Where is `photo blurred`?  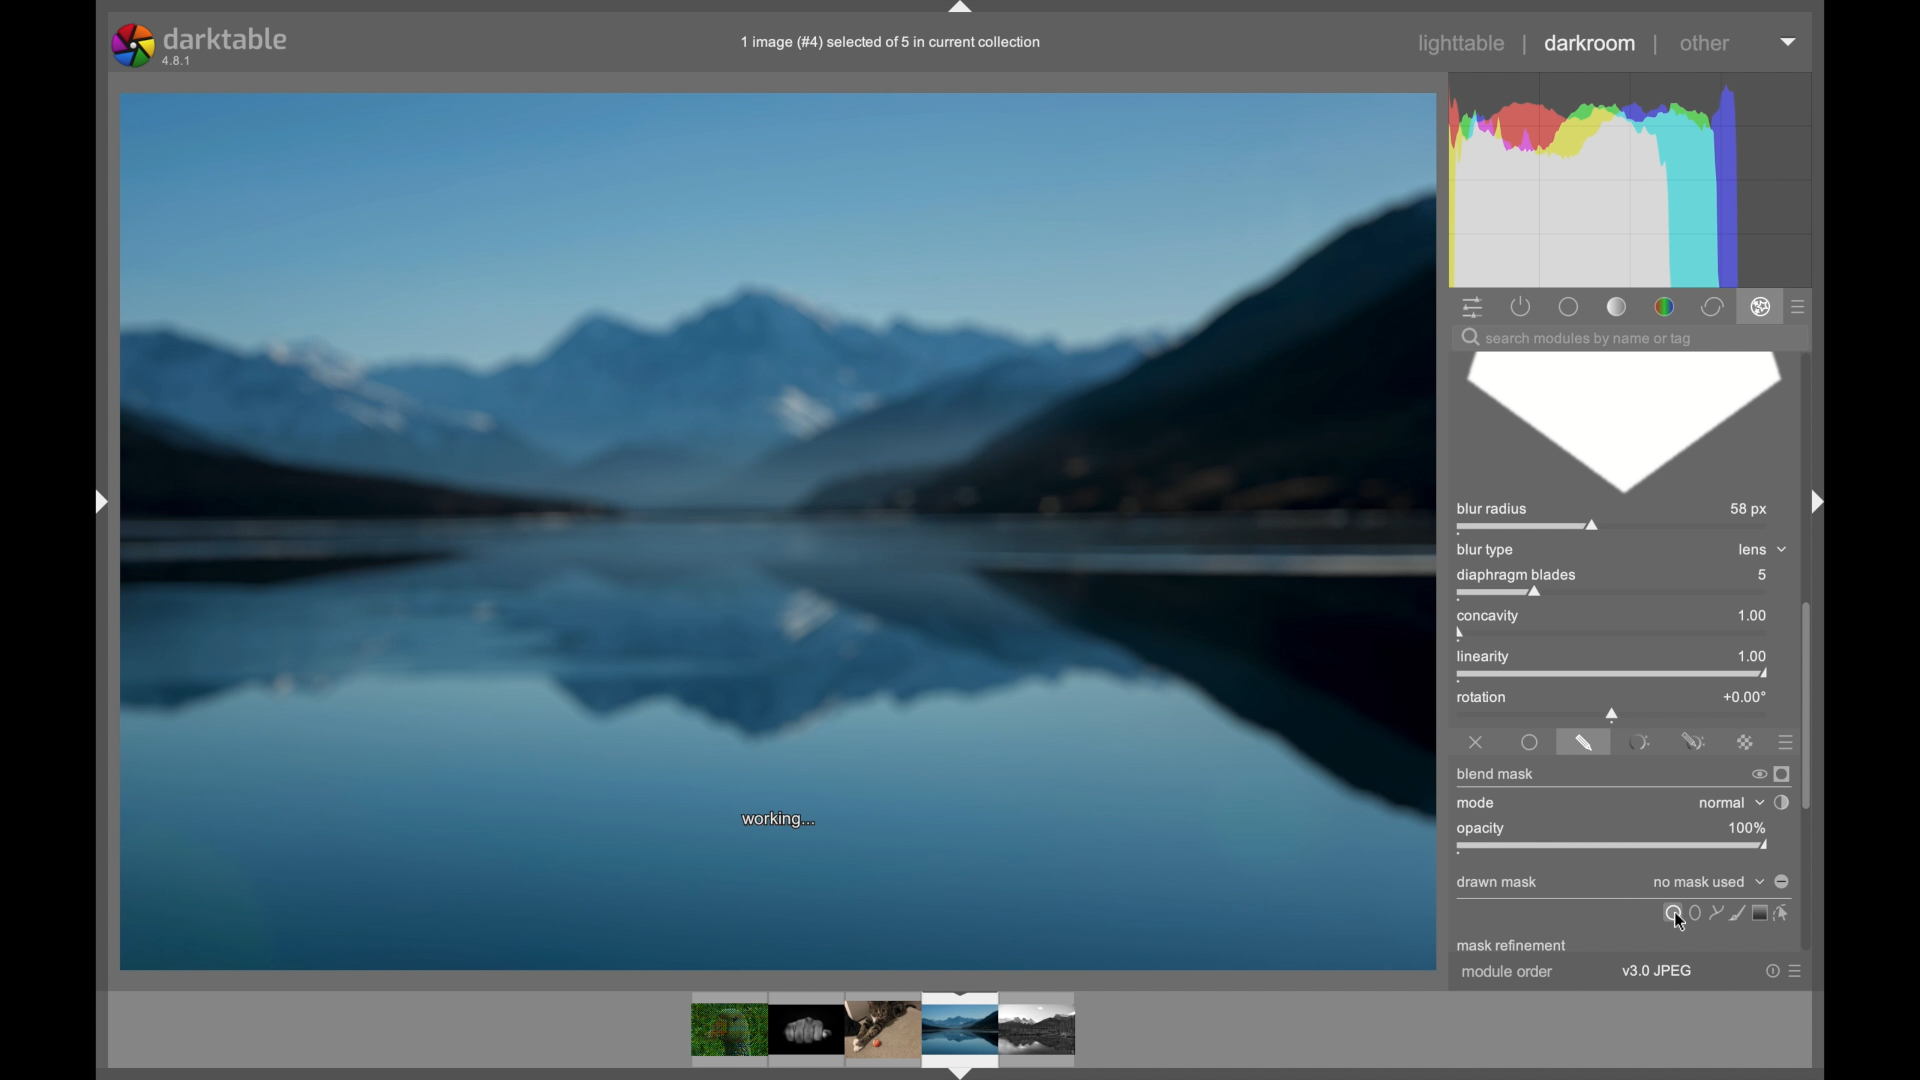
photo blurred is located at coordinates (776, 906).